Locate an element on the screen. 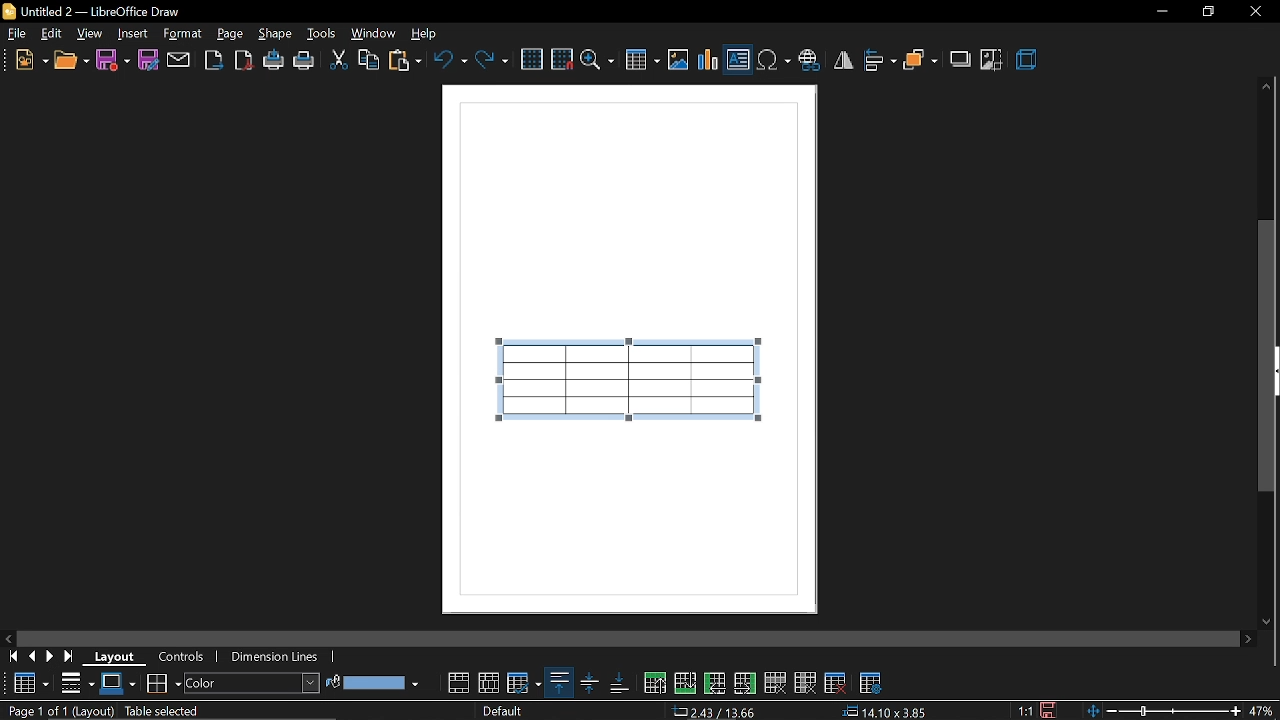 The width and height of the screenshot is (1280, 720). go to last page is located at coordinates (72, 657).